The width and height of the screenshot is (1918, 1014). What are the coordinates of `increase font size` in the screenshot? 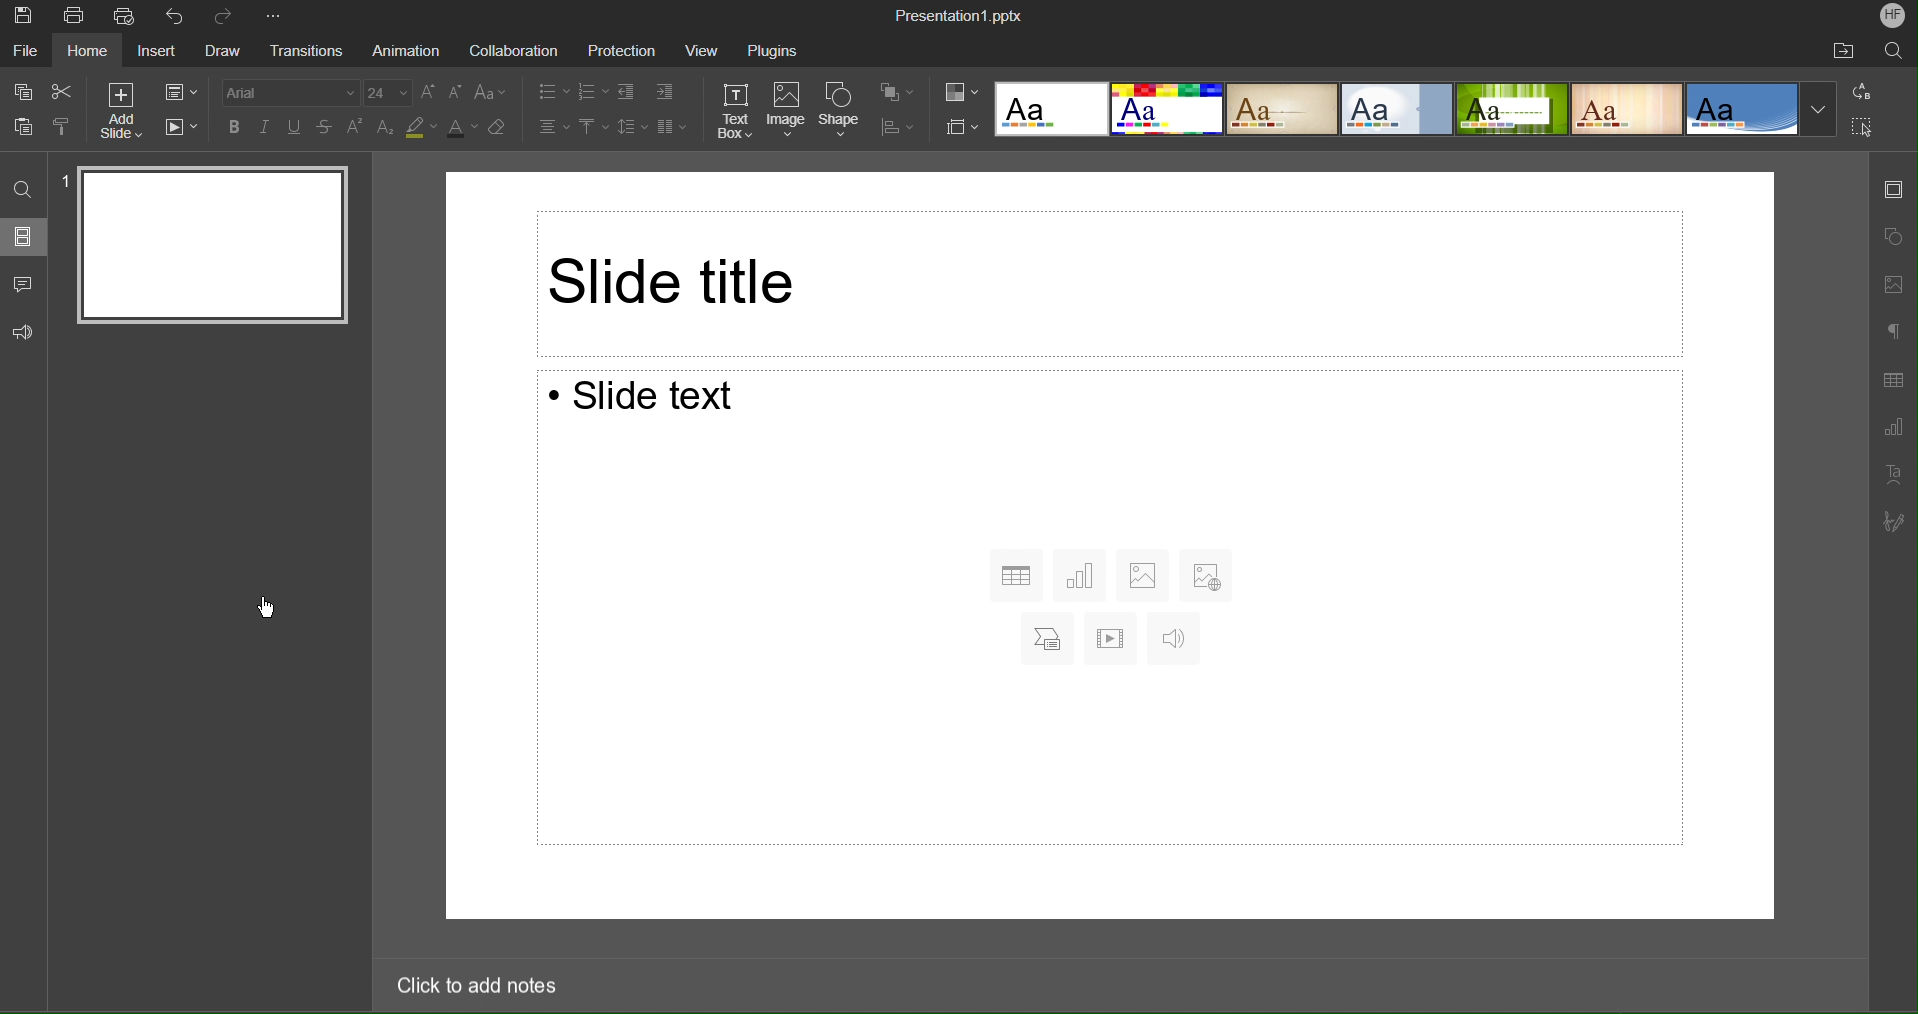 It's located at (426, 91).